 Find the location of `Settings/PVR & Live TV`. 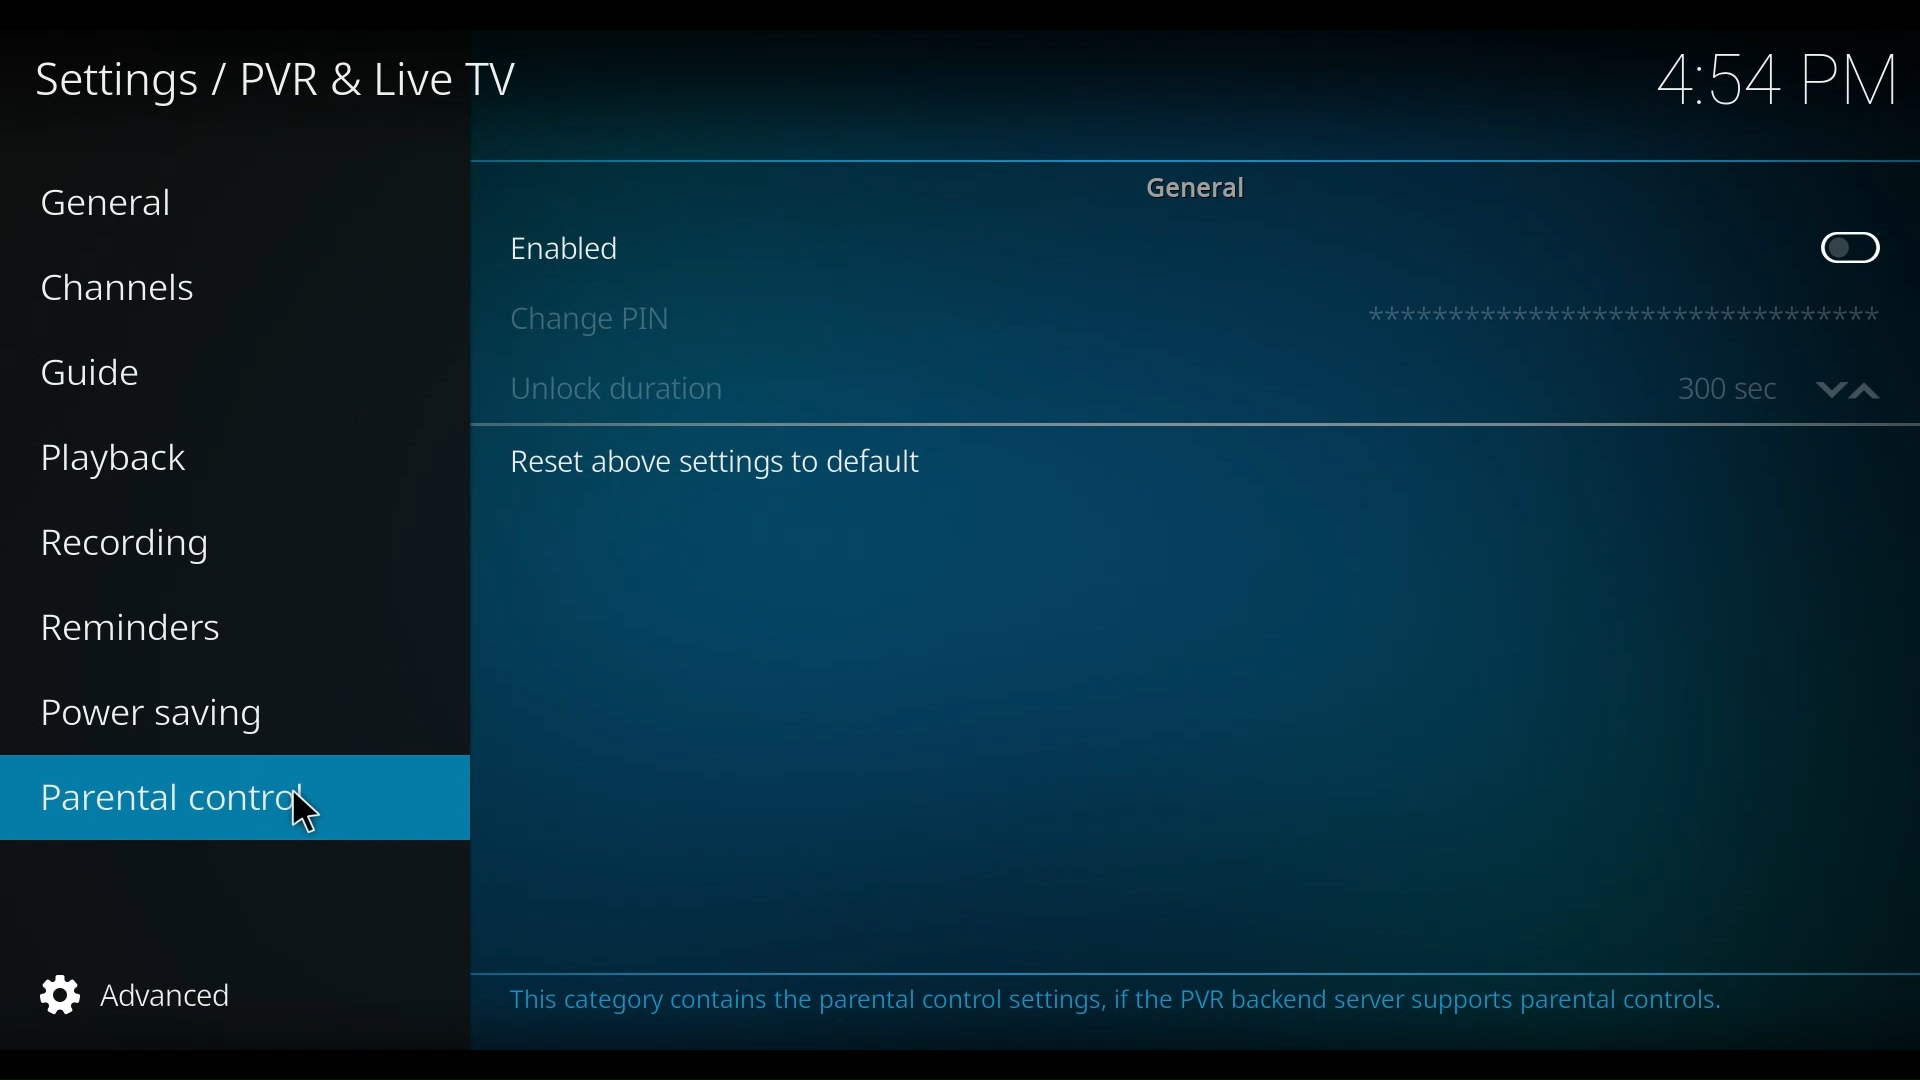

Settings/PVR & Live TV is located at coordinates (274, 82).